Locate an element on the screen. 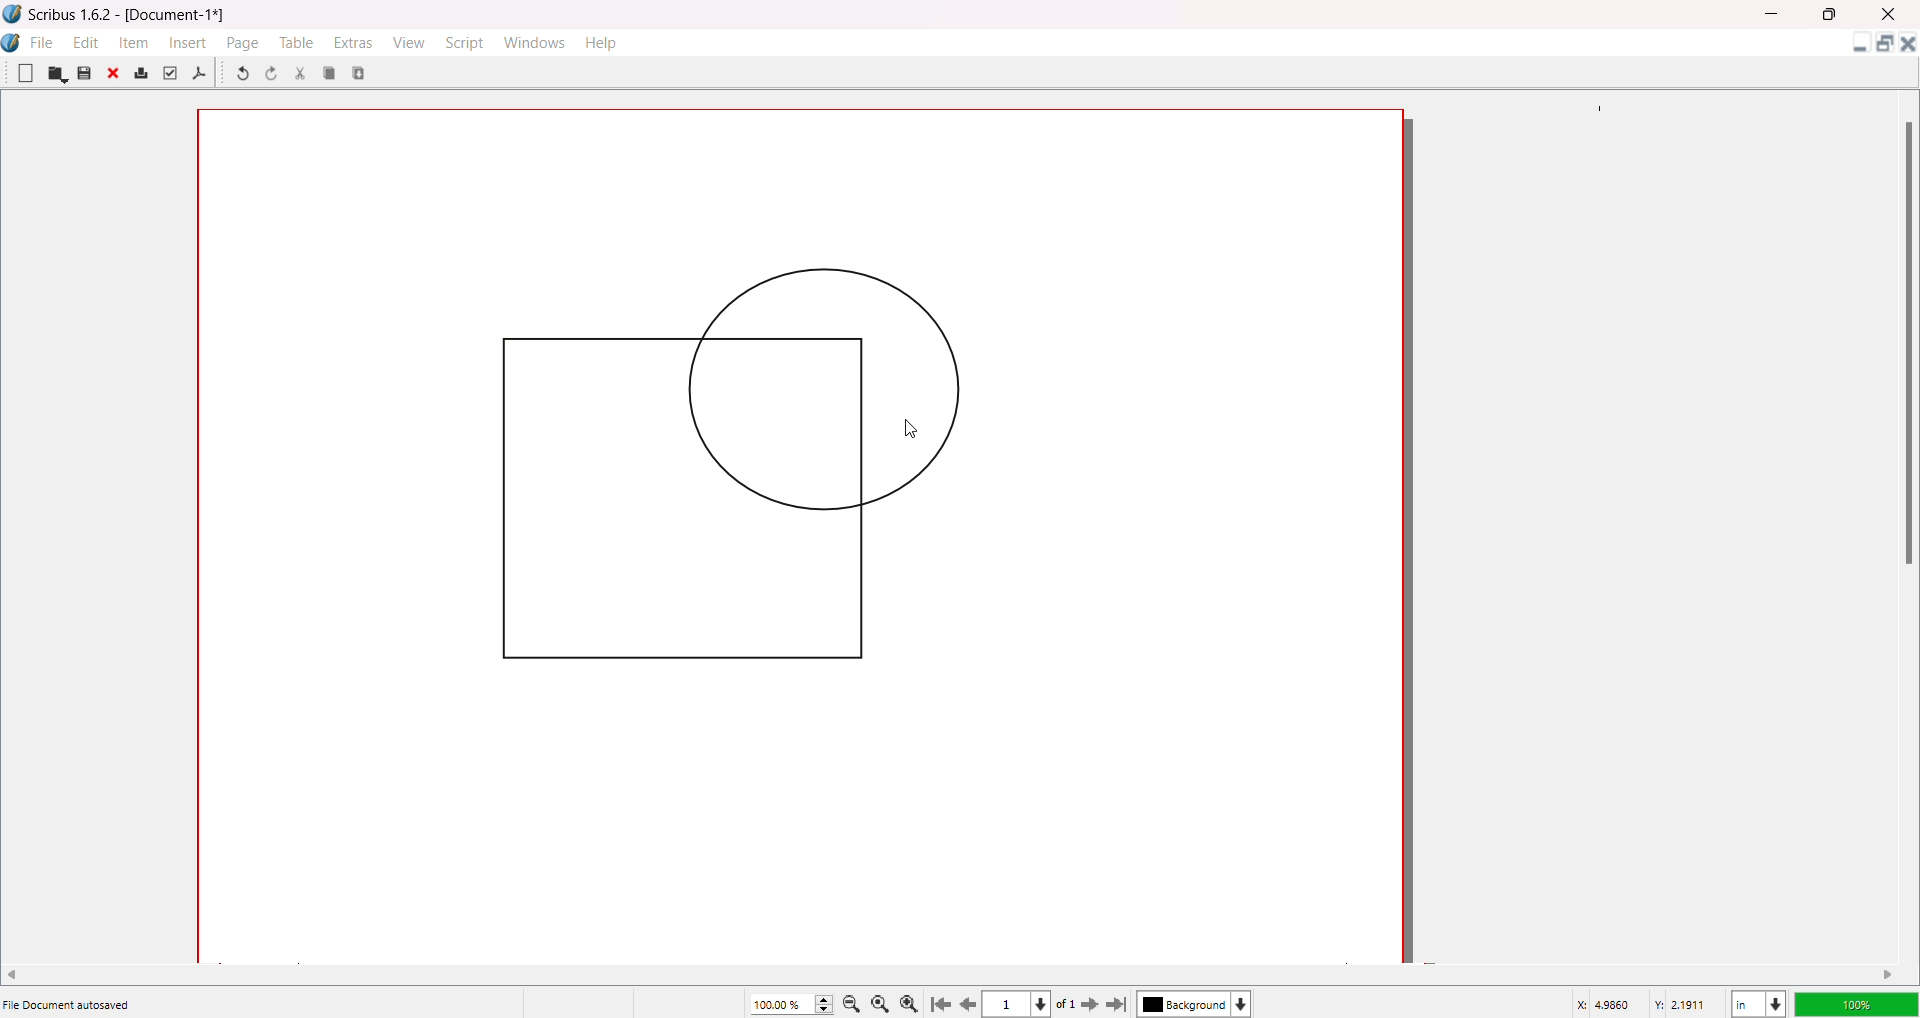 This screenshot has width=1920, height=1018. Save information is located at coordinates (70, 1004).